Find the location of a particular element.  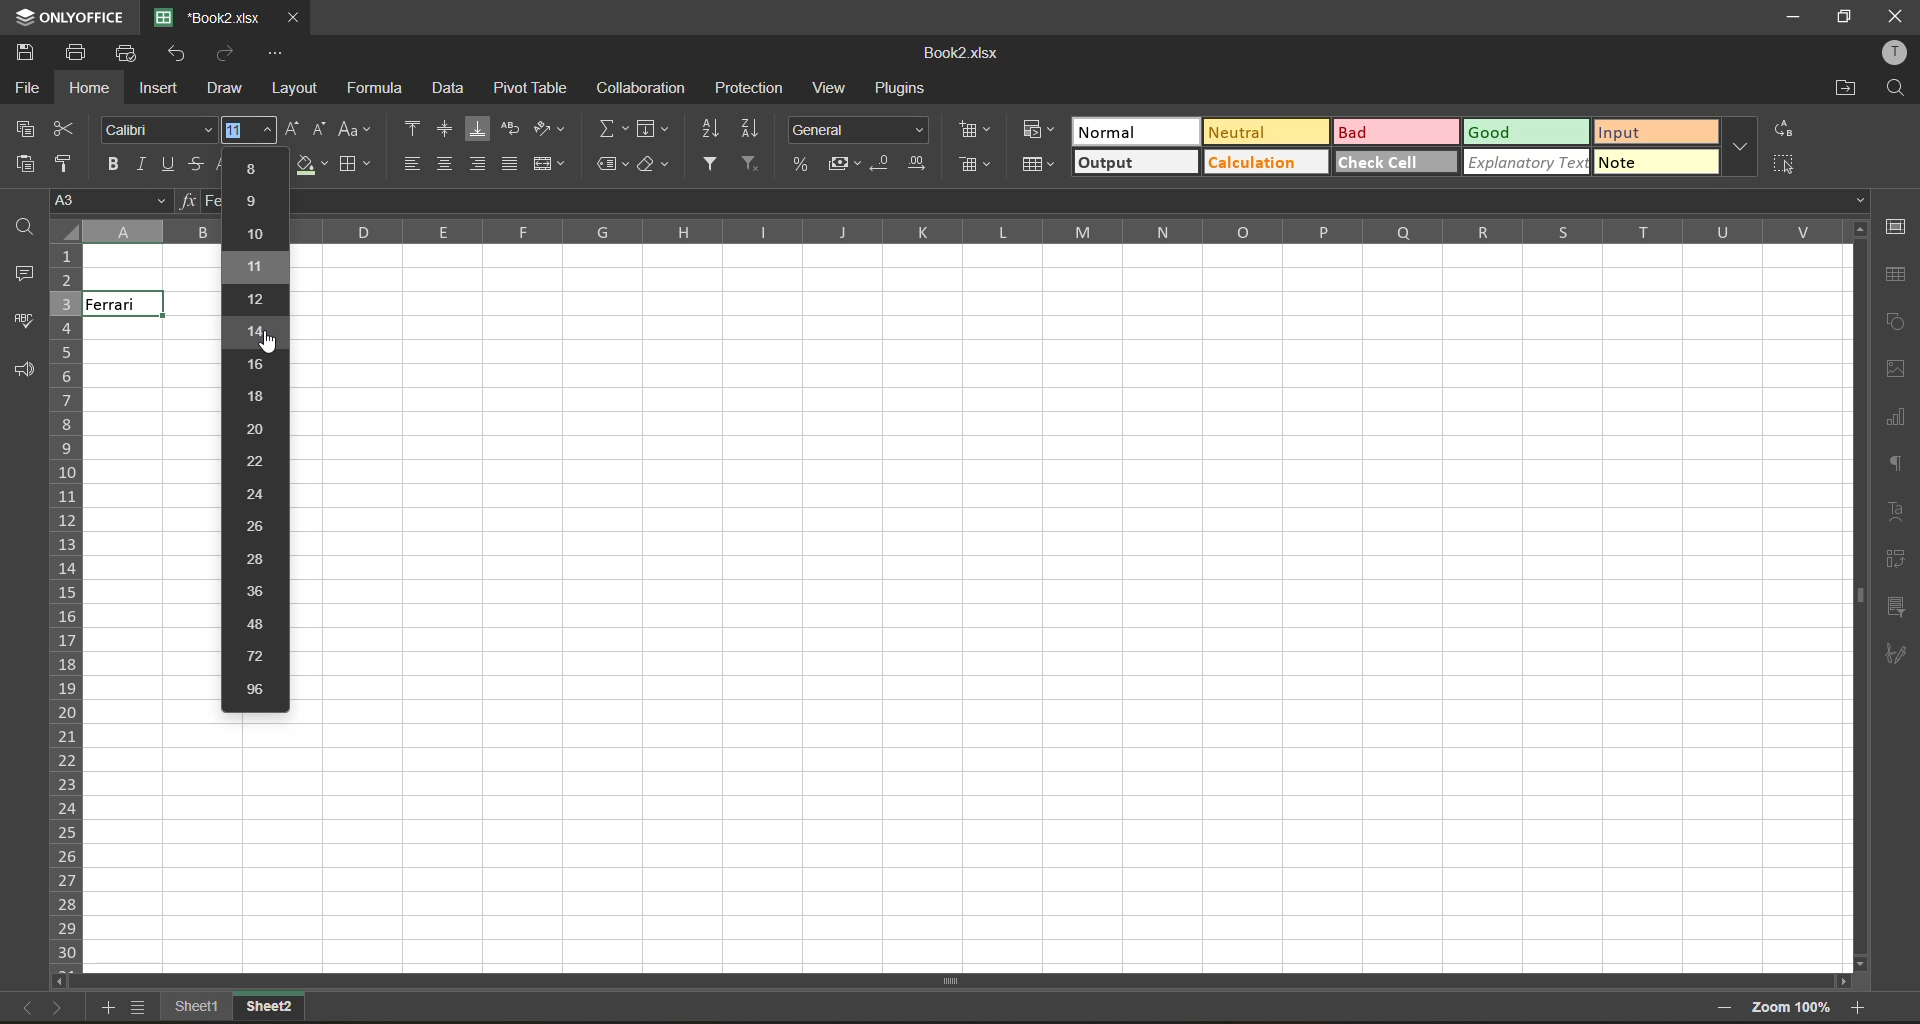

add sheet is located at coordinates (107, 1008).